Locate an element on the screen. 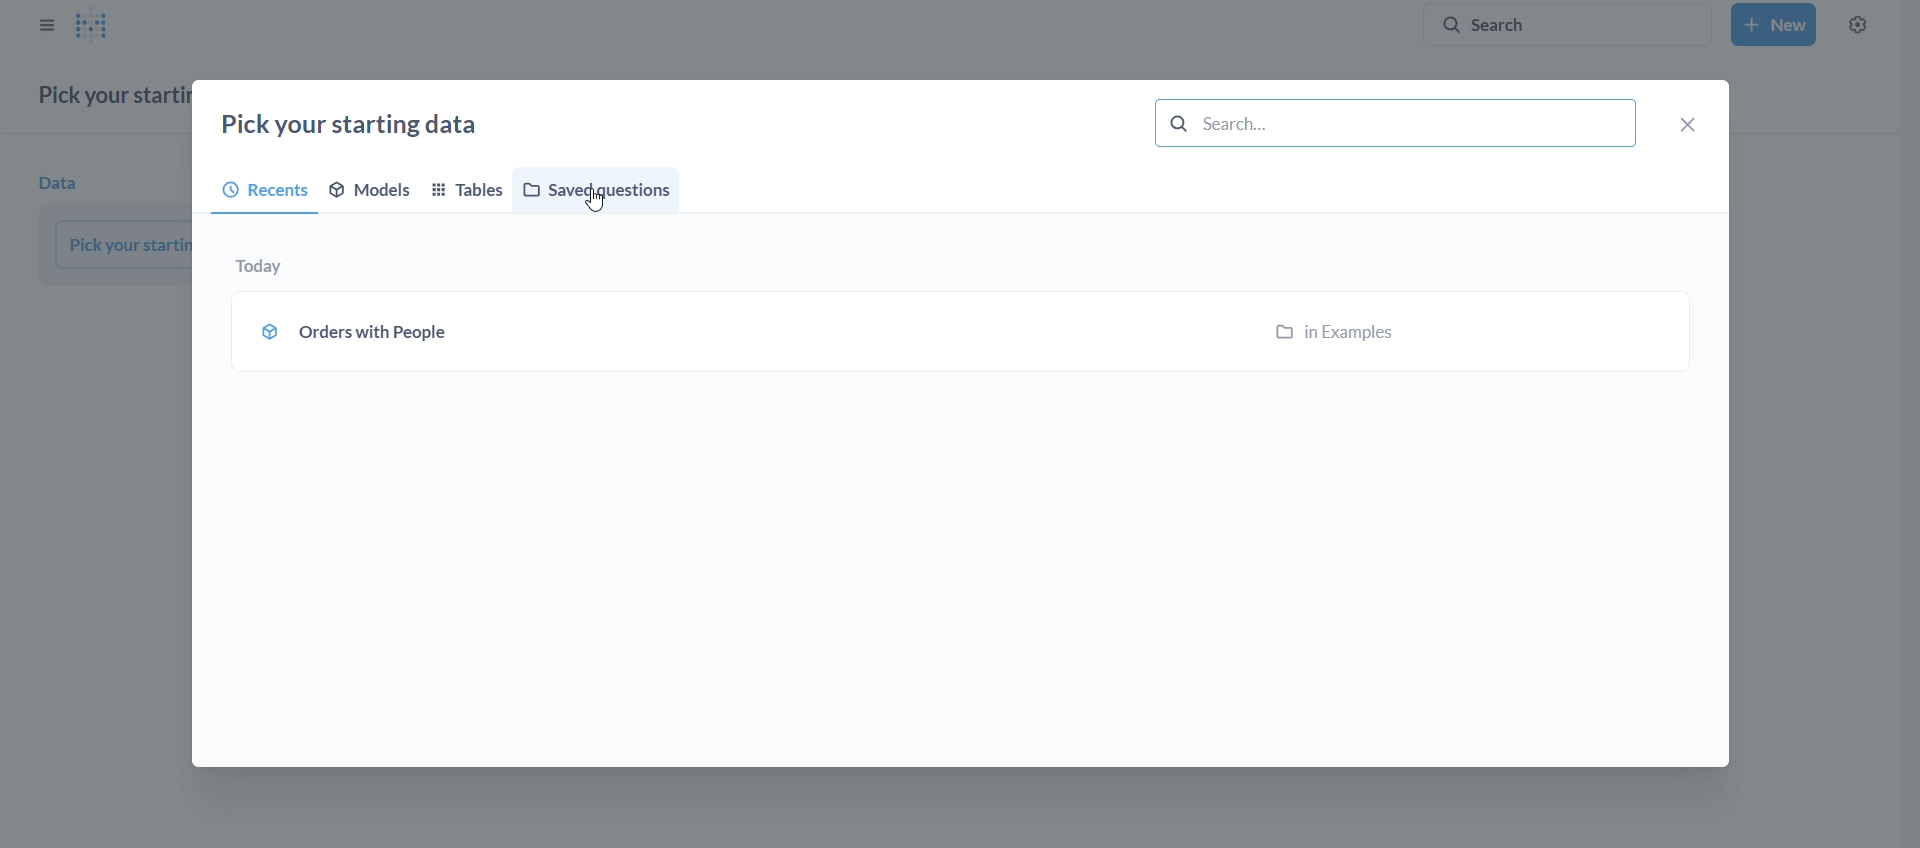 The height and width of the screenshot is (848, 1920). models is located at coordinates (374, 189).